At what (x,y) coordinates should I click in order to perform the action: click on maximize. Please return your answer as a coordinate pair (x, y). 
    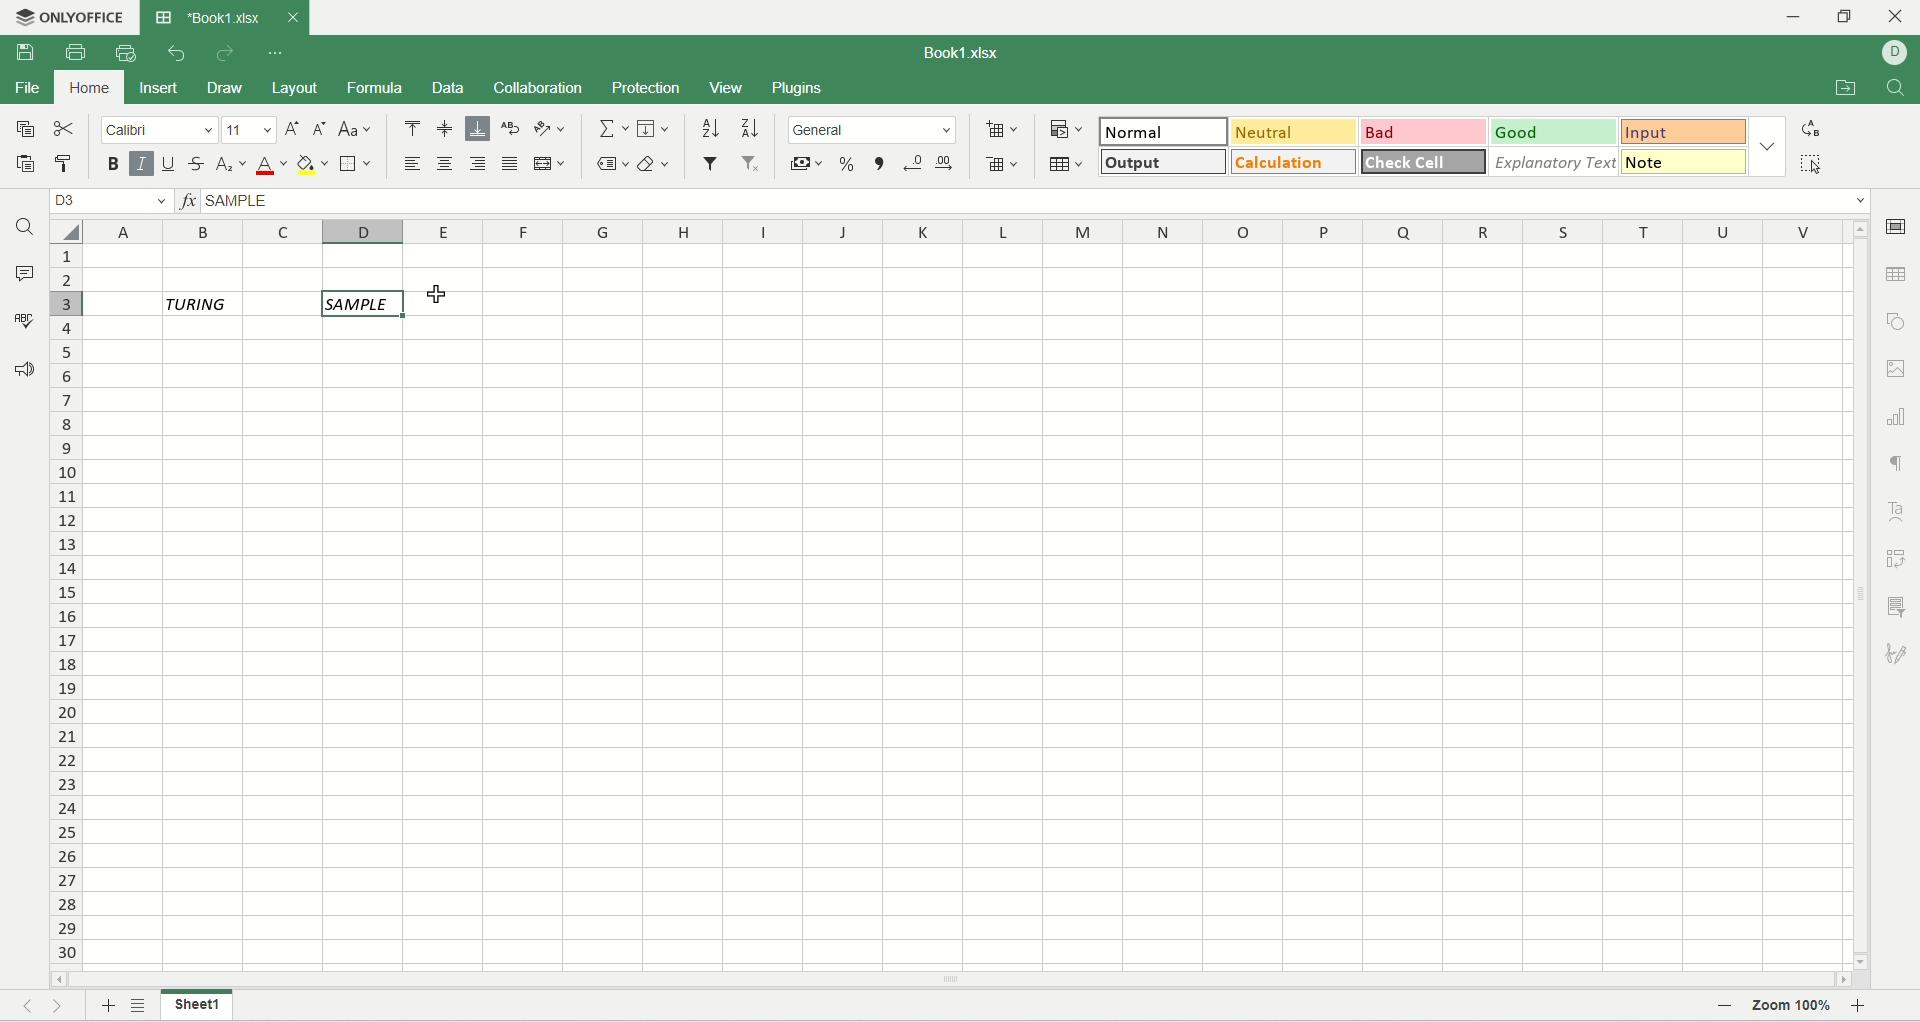
    Looking at the image, I should click on (1850, 19).